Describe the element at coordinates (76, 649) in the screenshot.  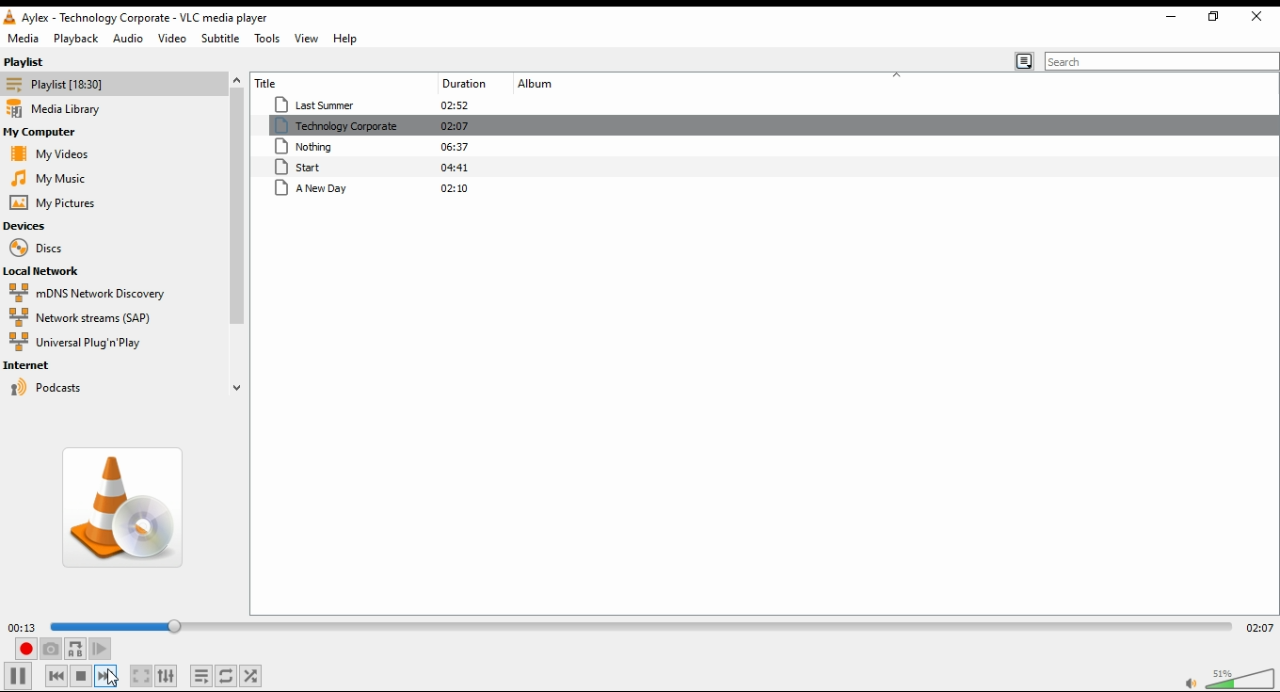
I see `loop between point A and point B continuously` at that location.